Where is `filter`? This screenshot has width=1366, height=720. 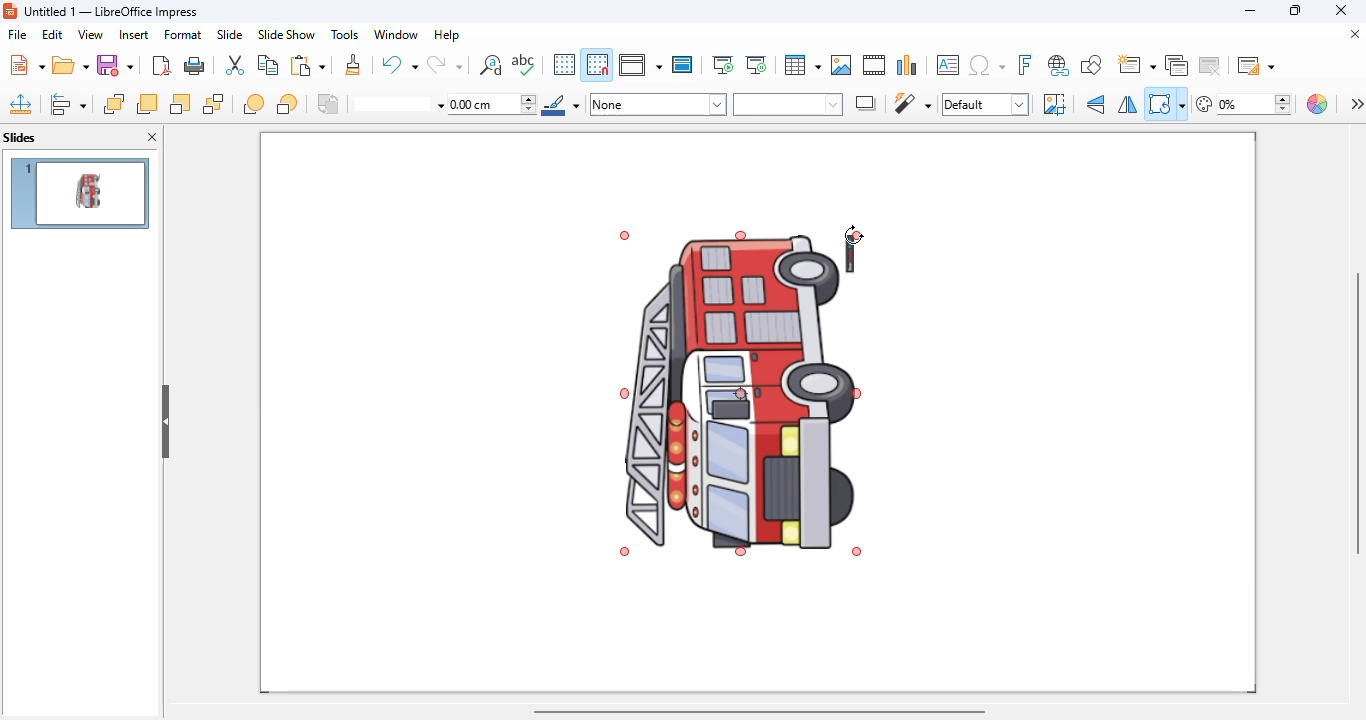
filter is located at coordinates (912, 103).